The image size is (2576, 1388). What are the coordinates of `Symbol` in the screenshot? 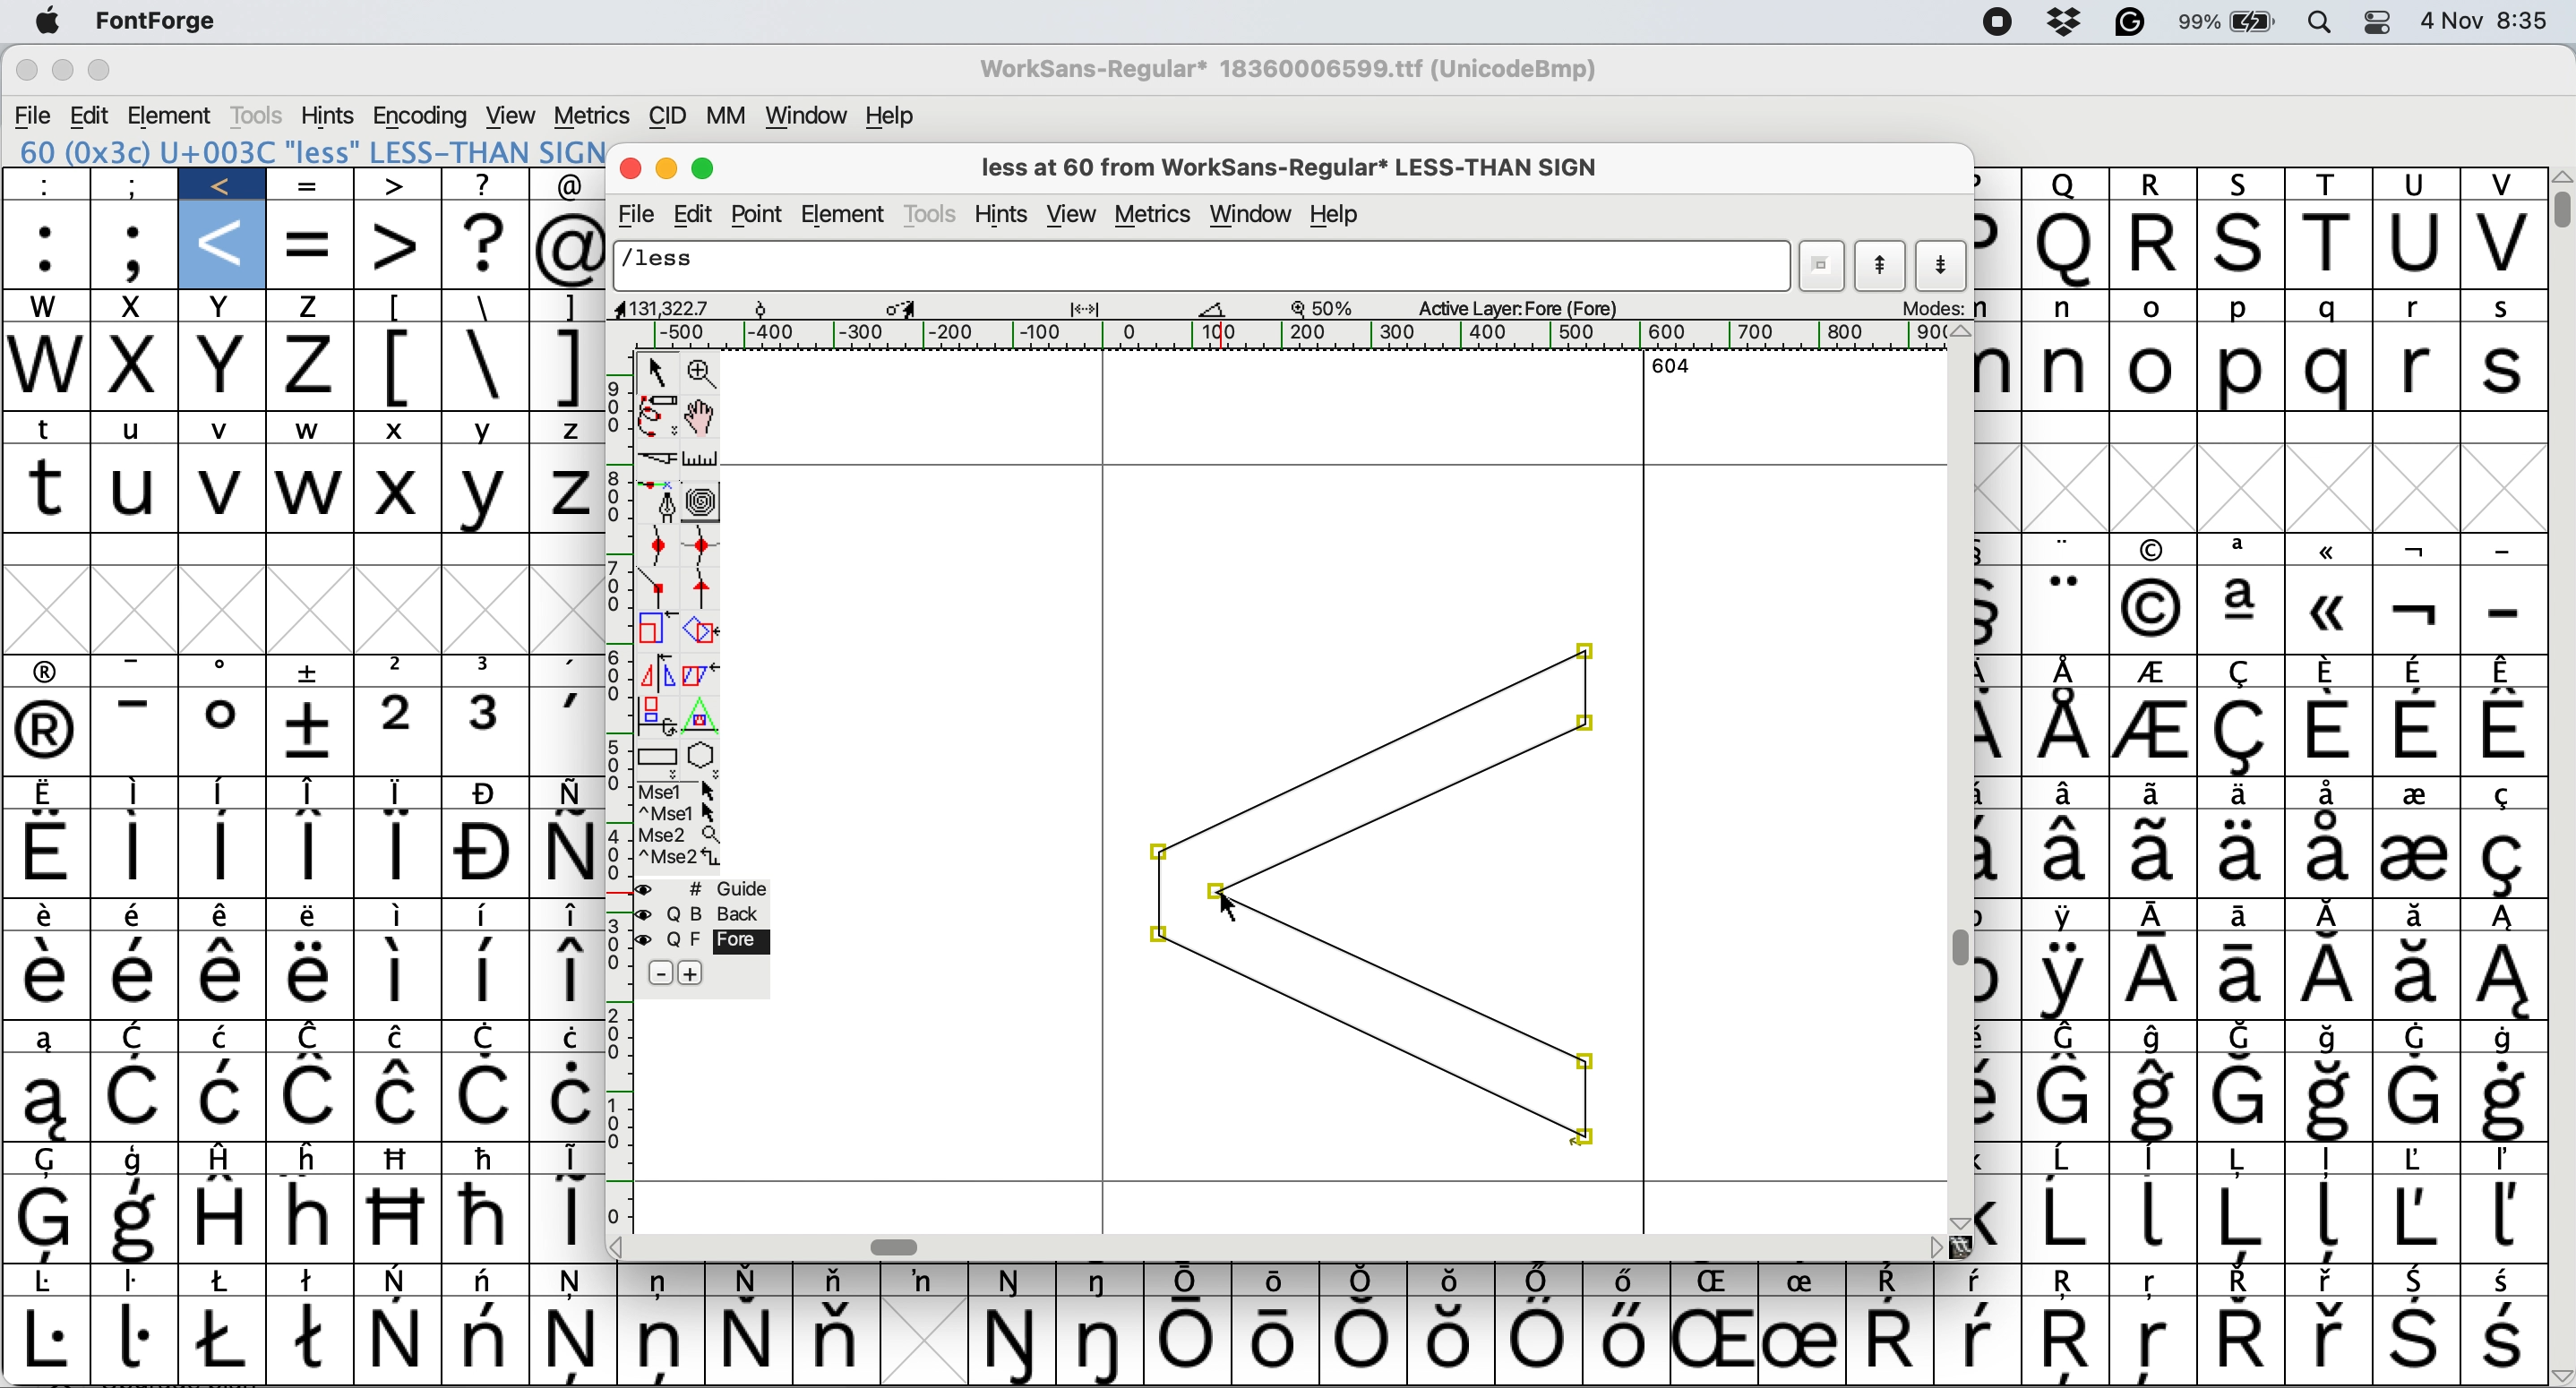 It's located at (2005, 670).